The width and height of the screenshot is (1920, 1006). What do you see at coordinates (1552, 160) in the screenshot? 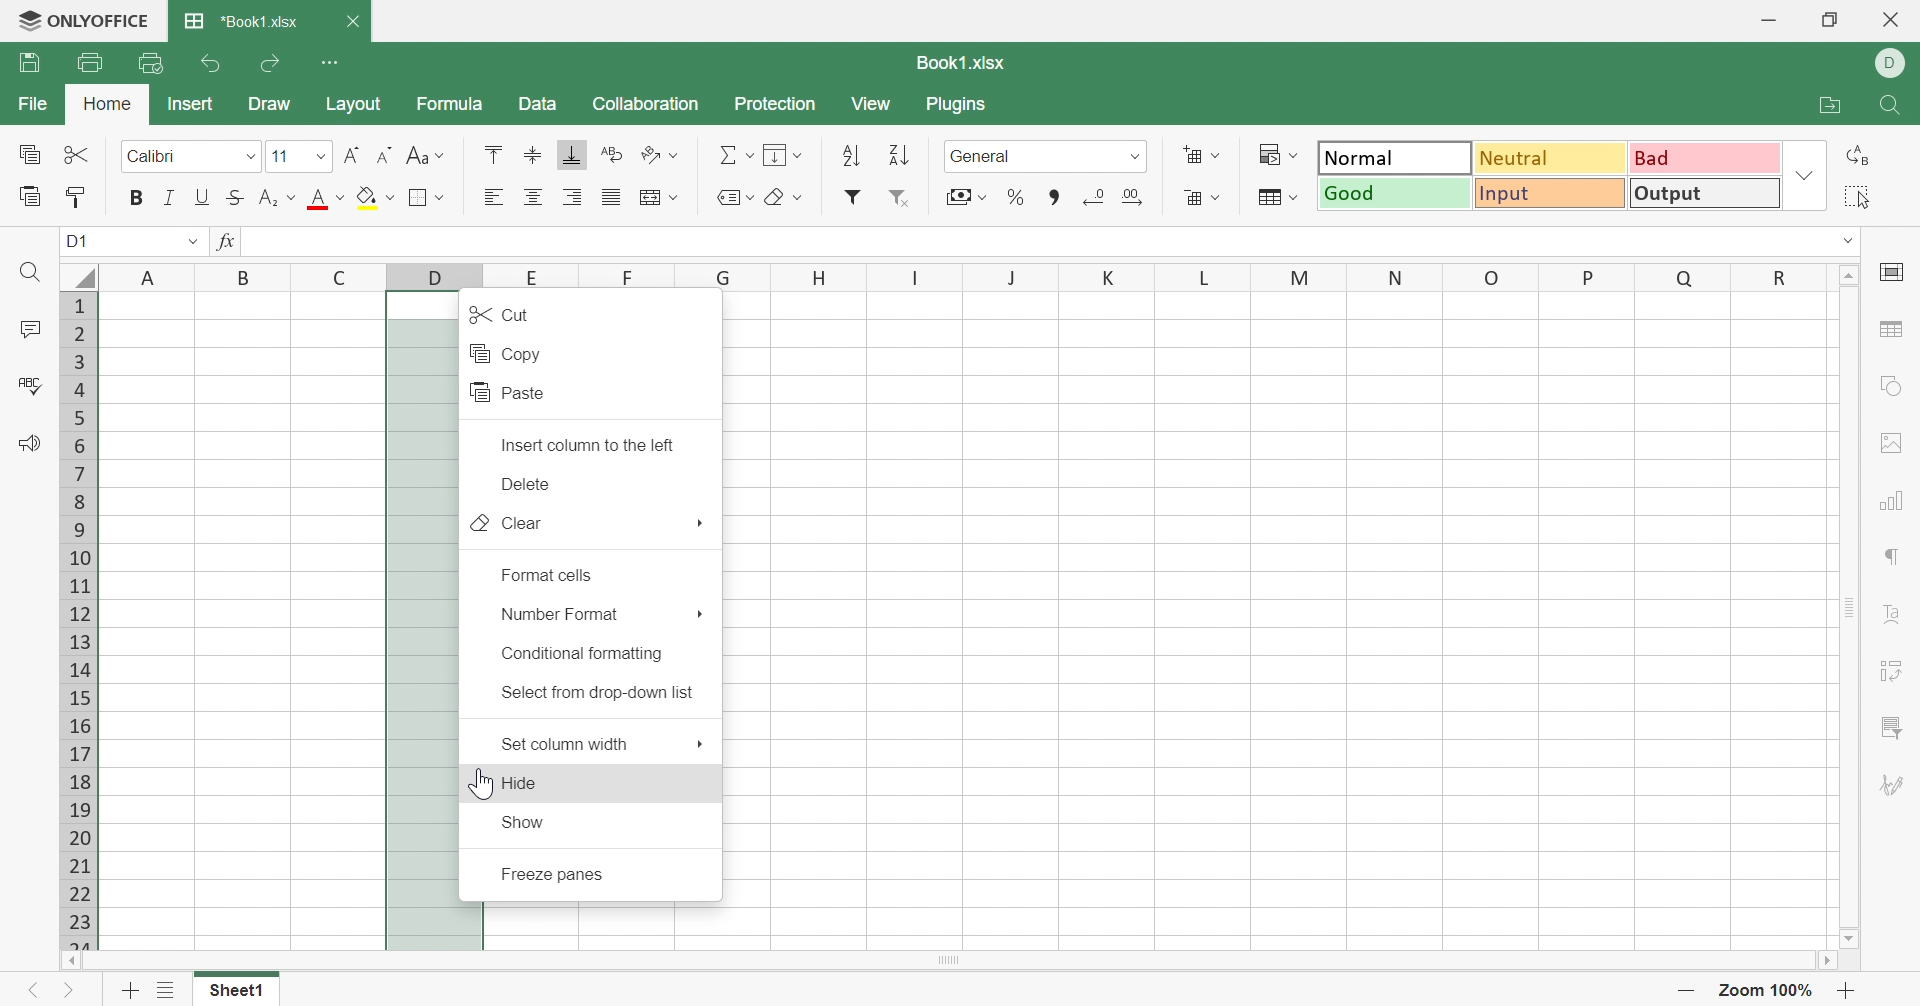
I see `Neutral` at bounding box center [1552, 160].